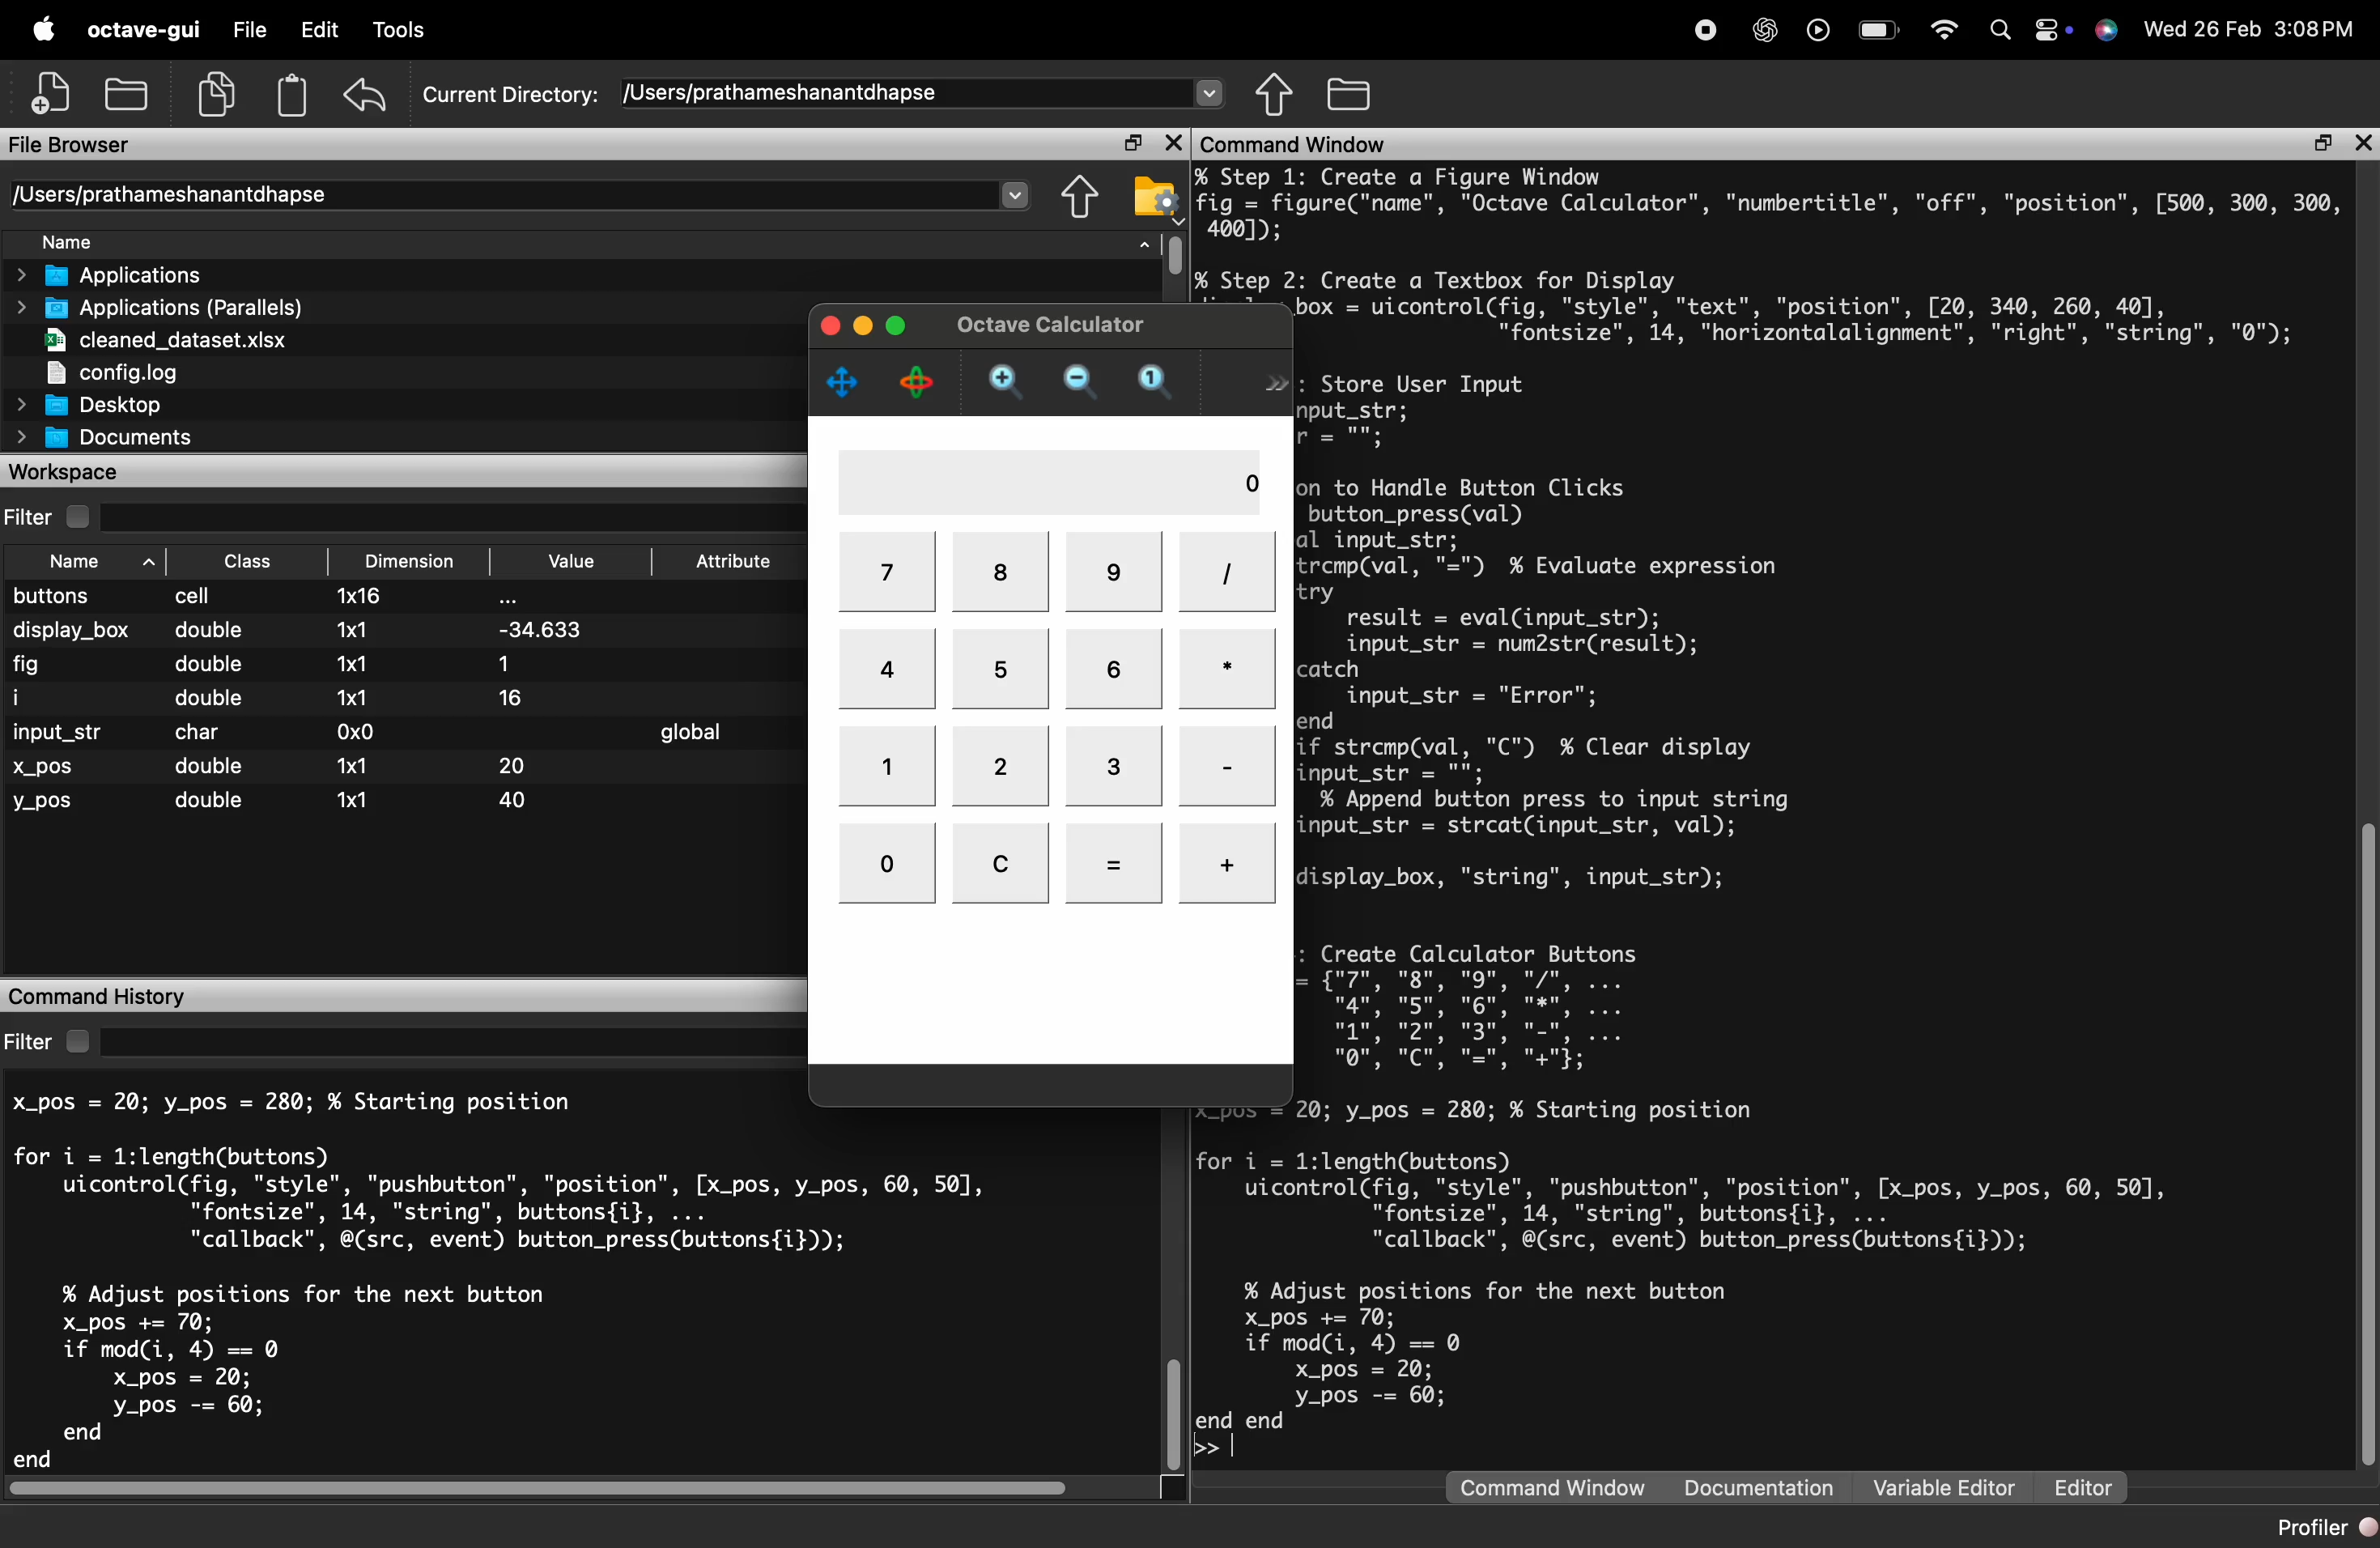 The image size is (2380, 1548). What do you see at coordinates (503, 1278) in the screenshot?
I see `X_pos = 20; y_pos = 280; % Starting position
for i = 1l:length(buttons)
uicontrol(fig, "style", "pushbutton", "position", [x_pos, y_pos, 60, 50],
"fontsize", 14, "string", buttons{i}, ...
"callback", @(src, event) button_press(buttons{i}));
% Adjust positions for the next button
X_pos += 70;
if mod(i, 4) == 0
X_pos = 20;
y_pos -= 60;
end
end` at bounding box center [503, 1278].